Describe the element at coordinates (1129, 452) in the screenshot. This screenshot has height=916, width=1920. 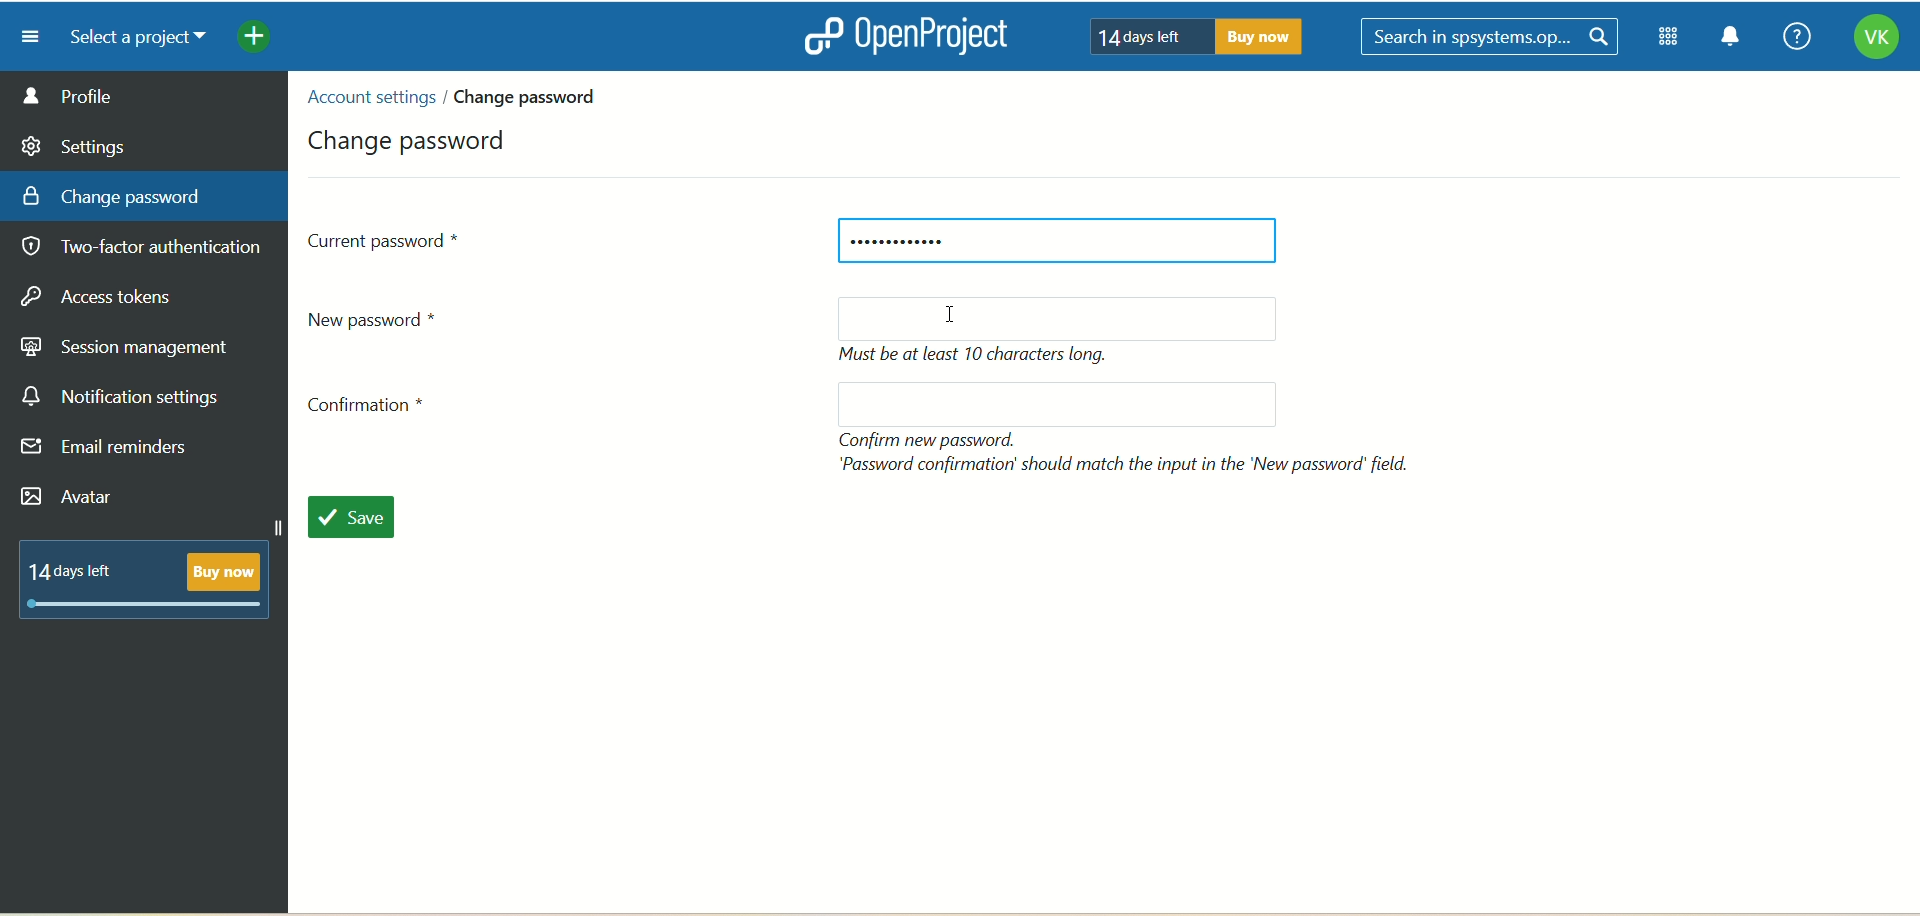
I see `text` at that location.